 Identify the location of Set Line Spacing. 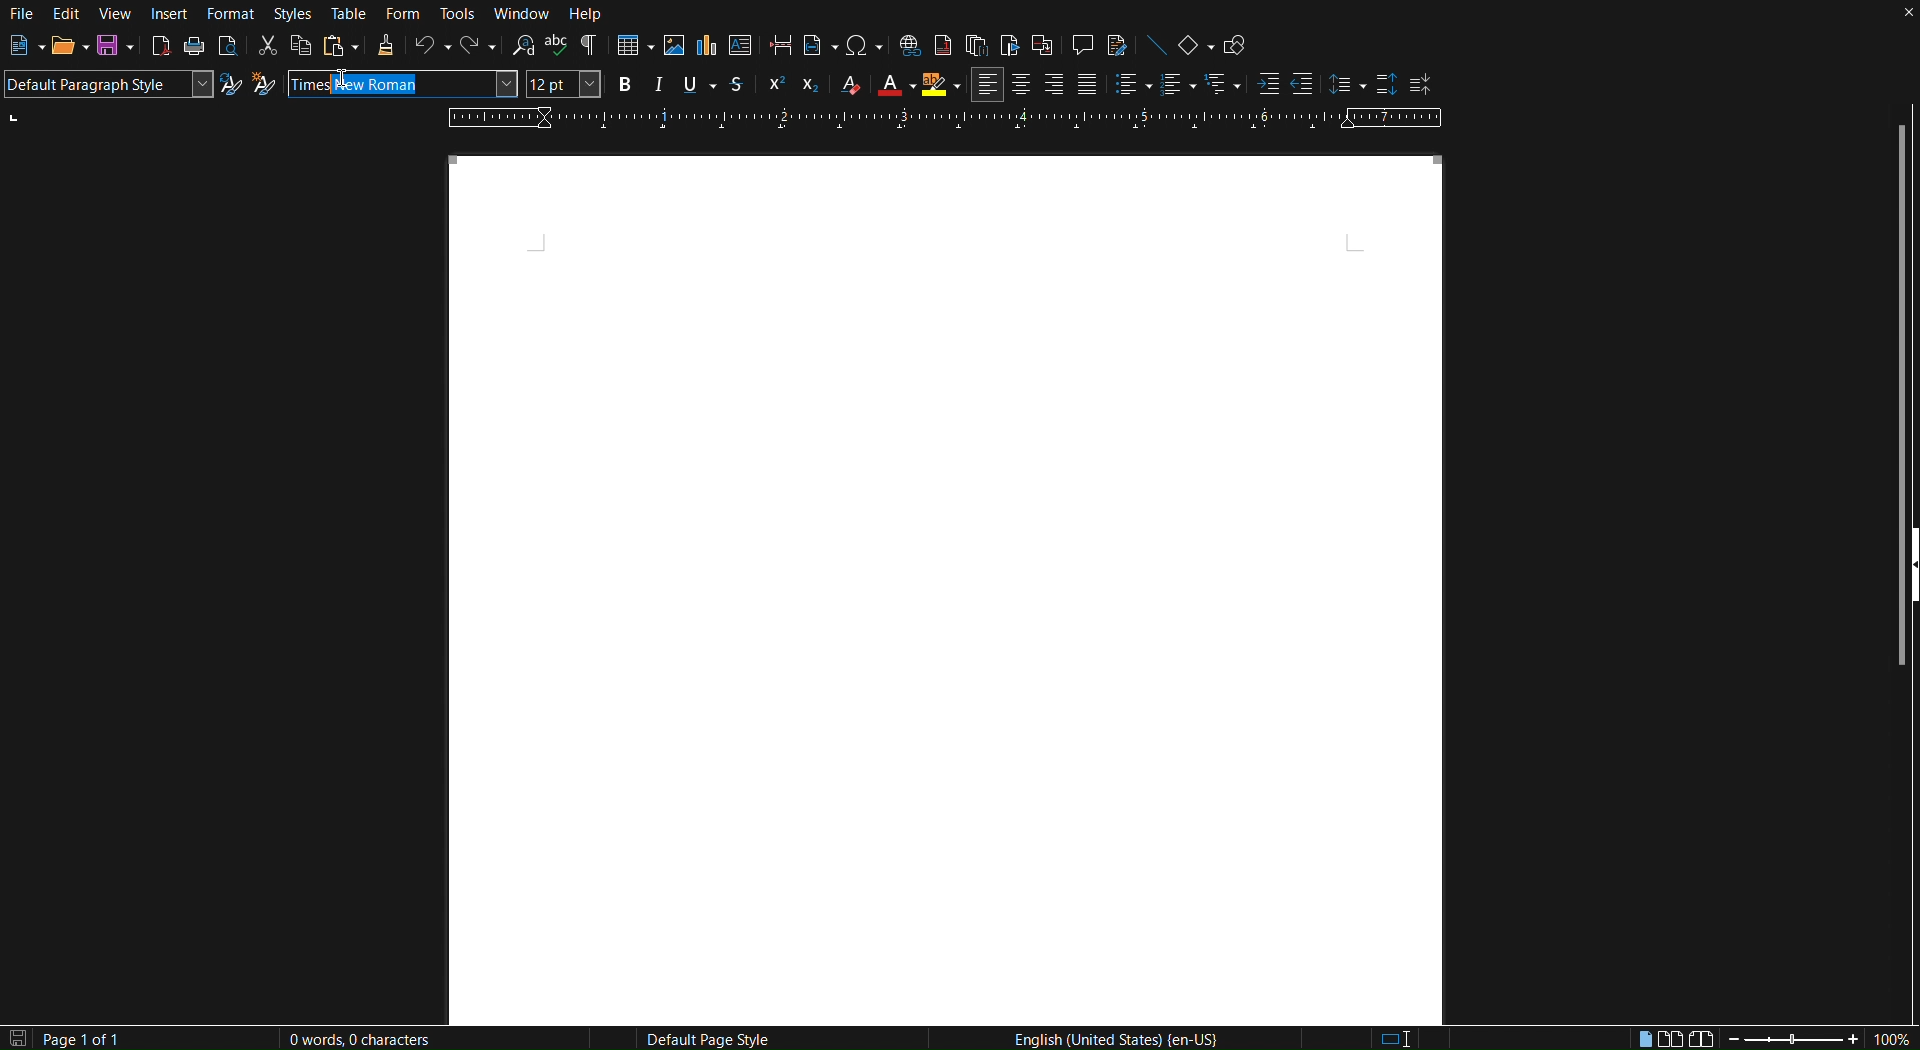
(1346, 86).